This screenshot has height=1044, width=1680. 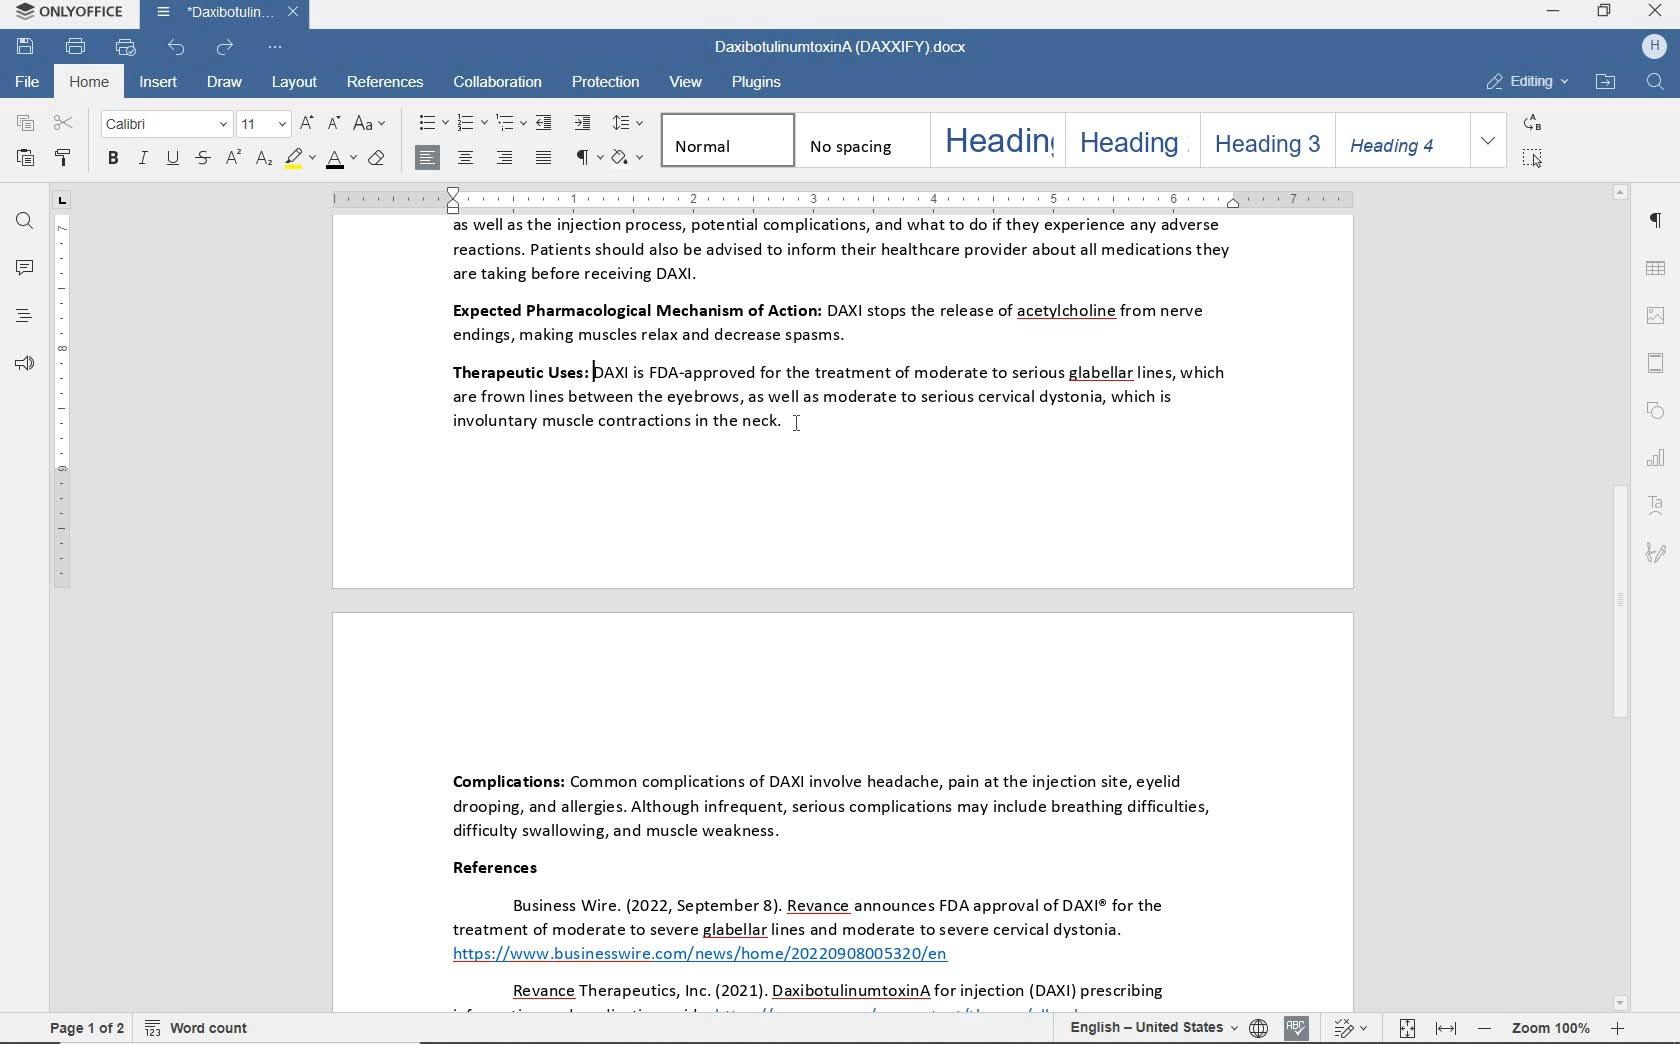 I want to click on collaboration, so click(x=496, y=84).